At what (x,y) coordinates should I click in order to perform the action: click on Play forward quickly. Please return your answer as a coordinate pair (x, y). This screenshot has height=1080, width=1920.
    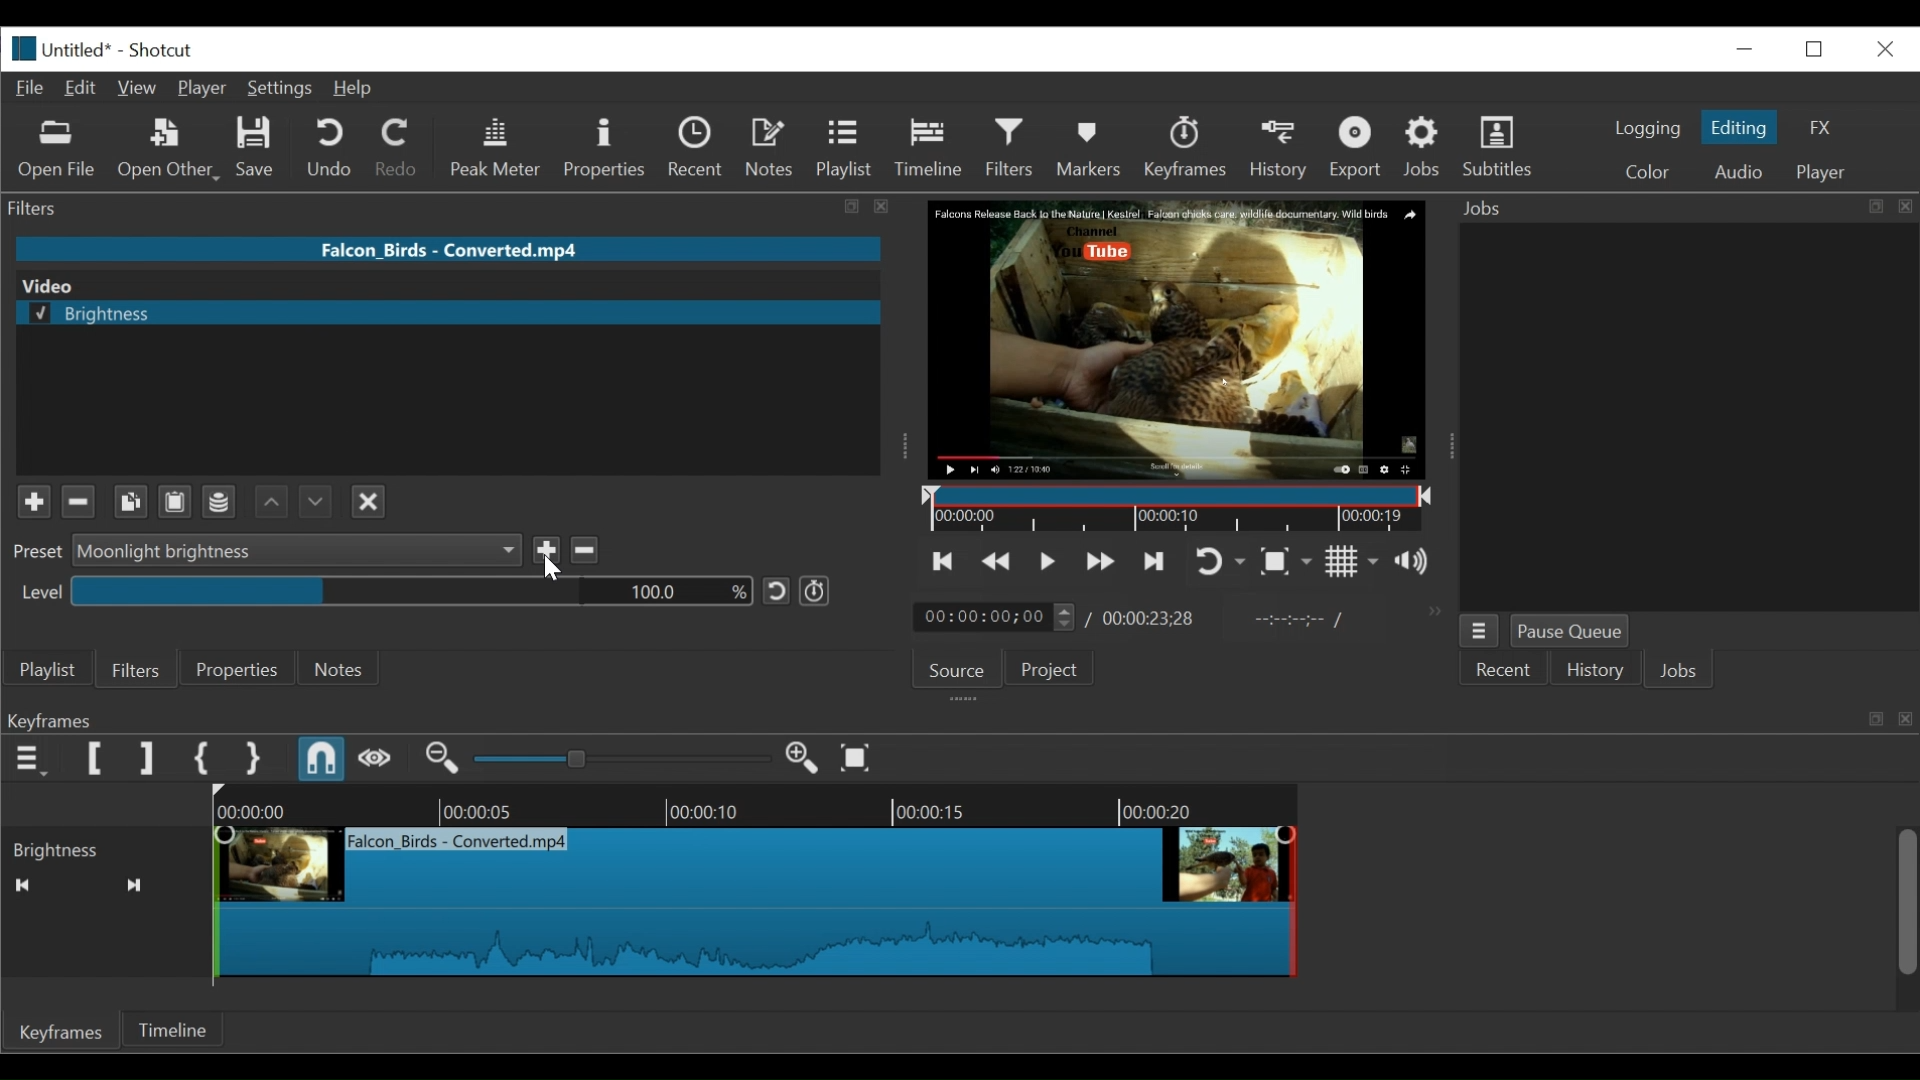
    Looking at the image, I should click on (1096, 562).